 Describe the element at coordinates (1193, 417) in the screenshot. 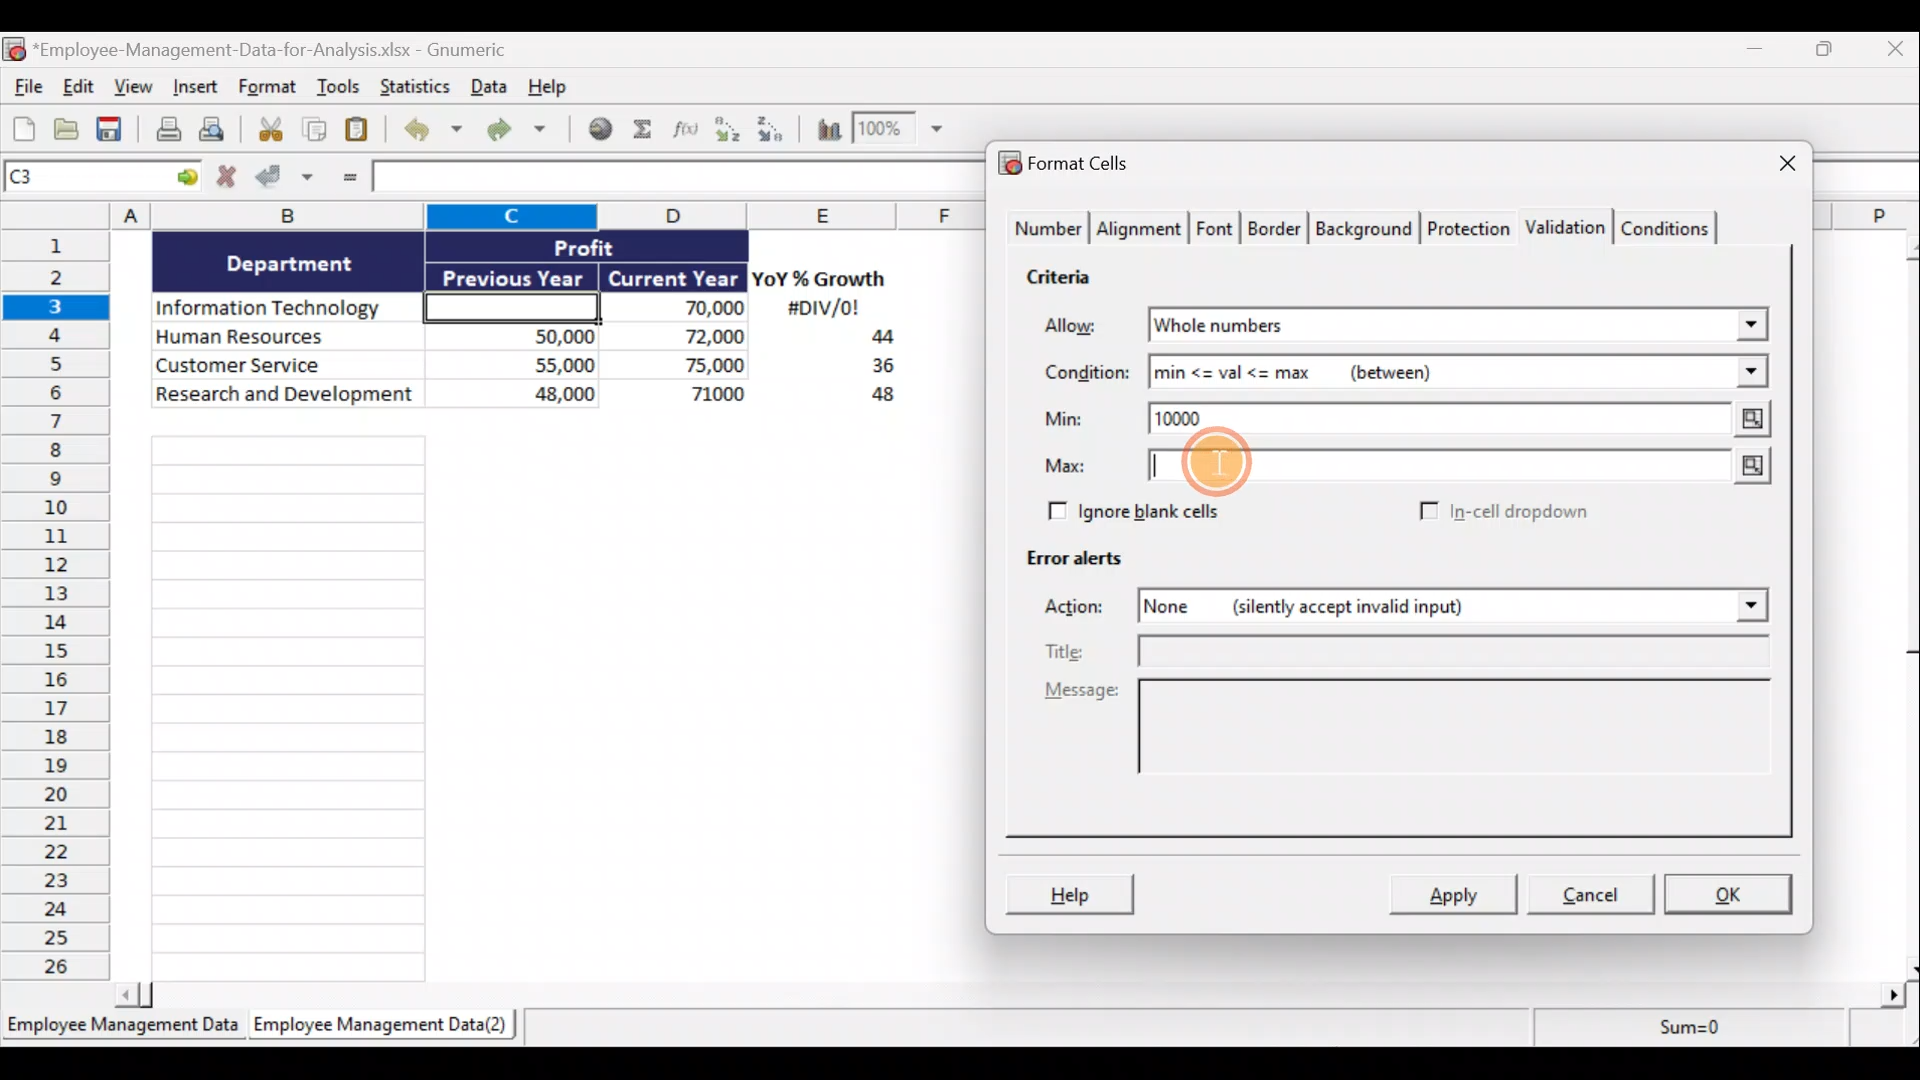

I see `10000` at that location.